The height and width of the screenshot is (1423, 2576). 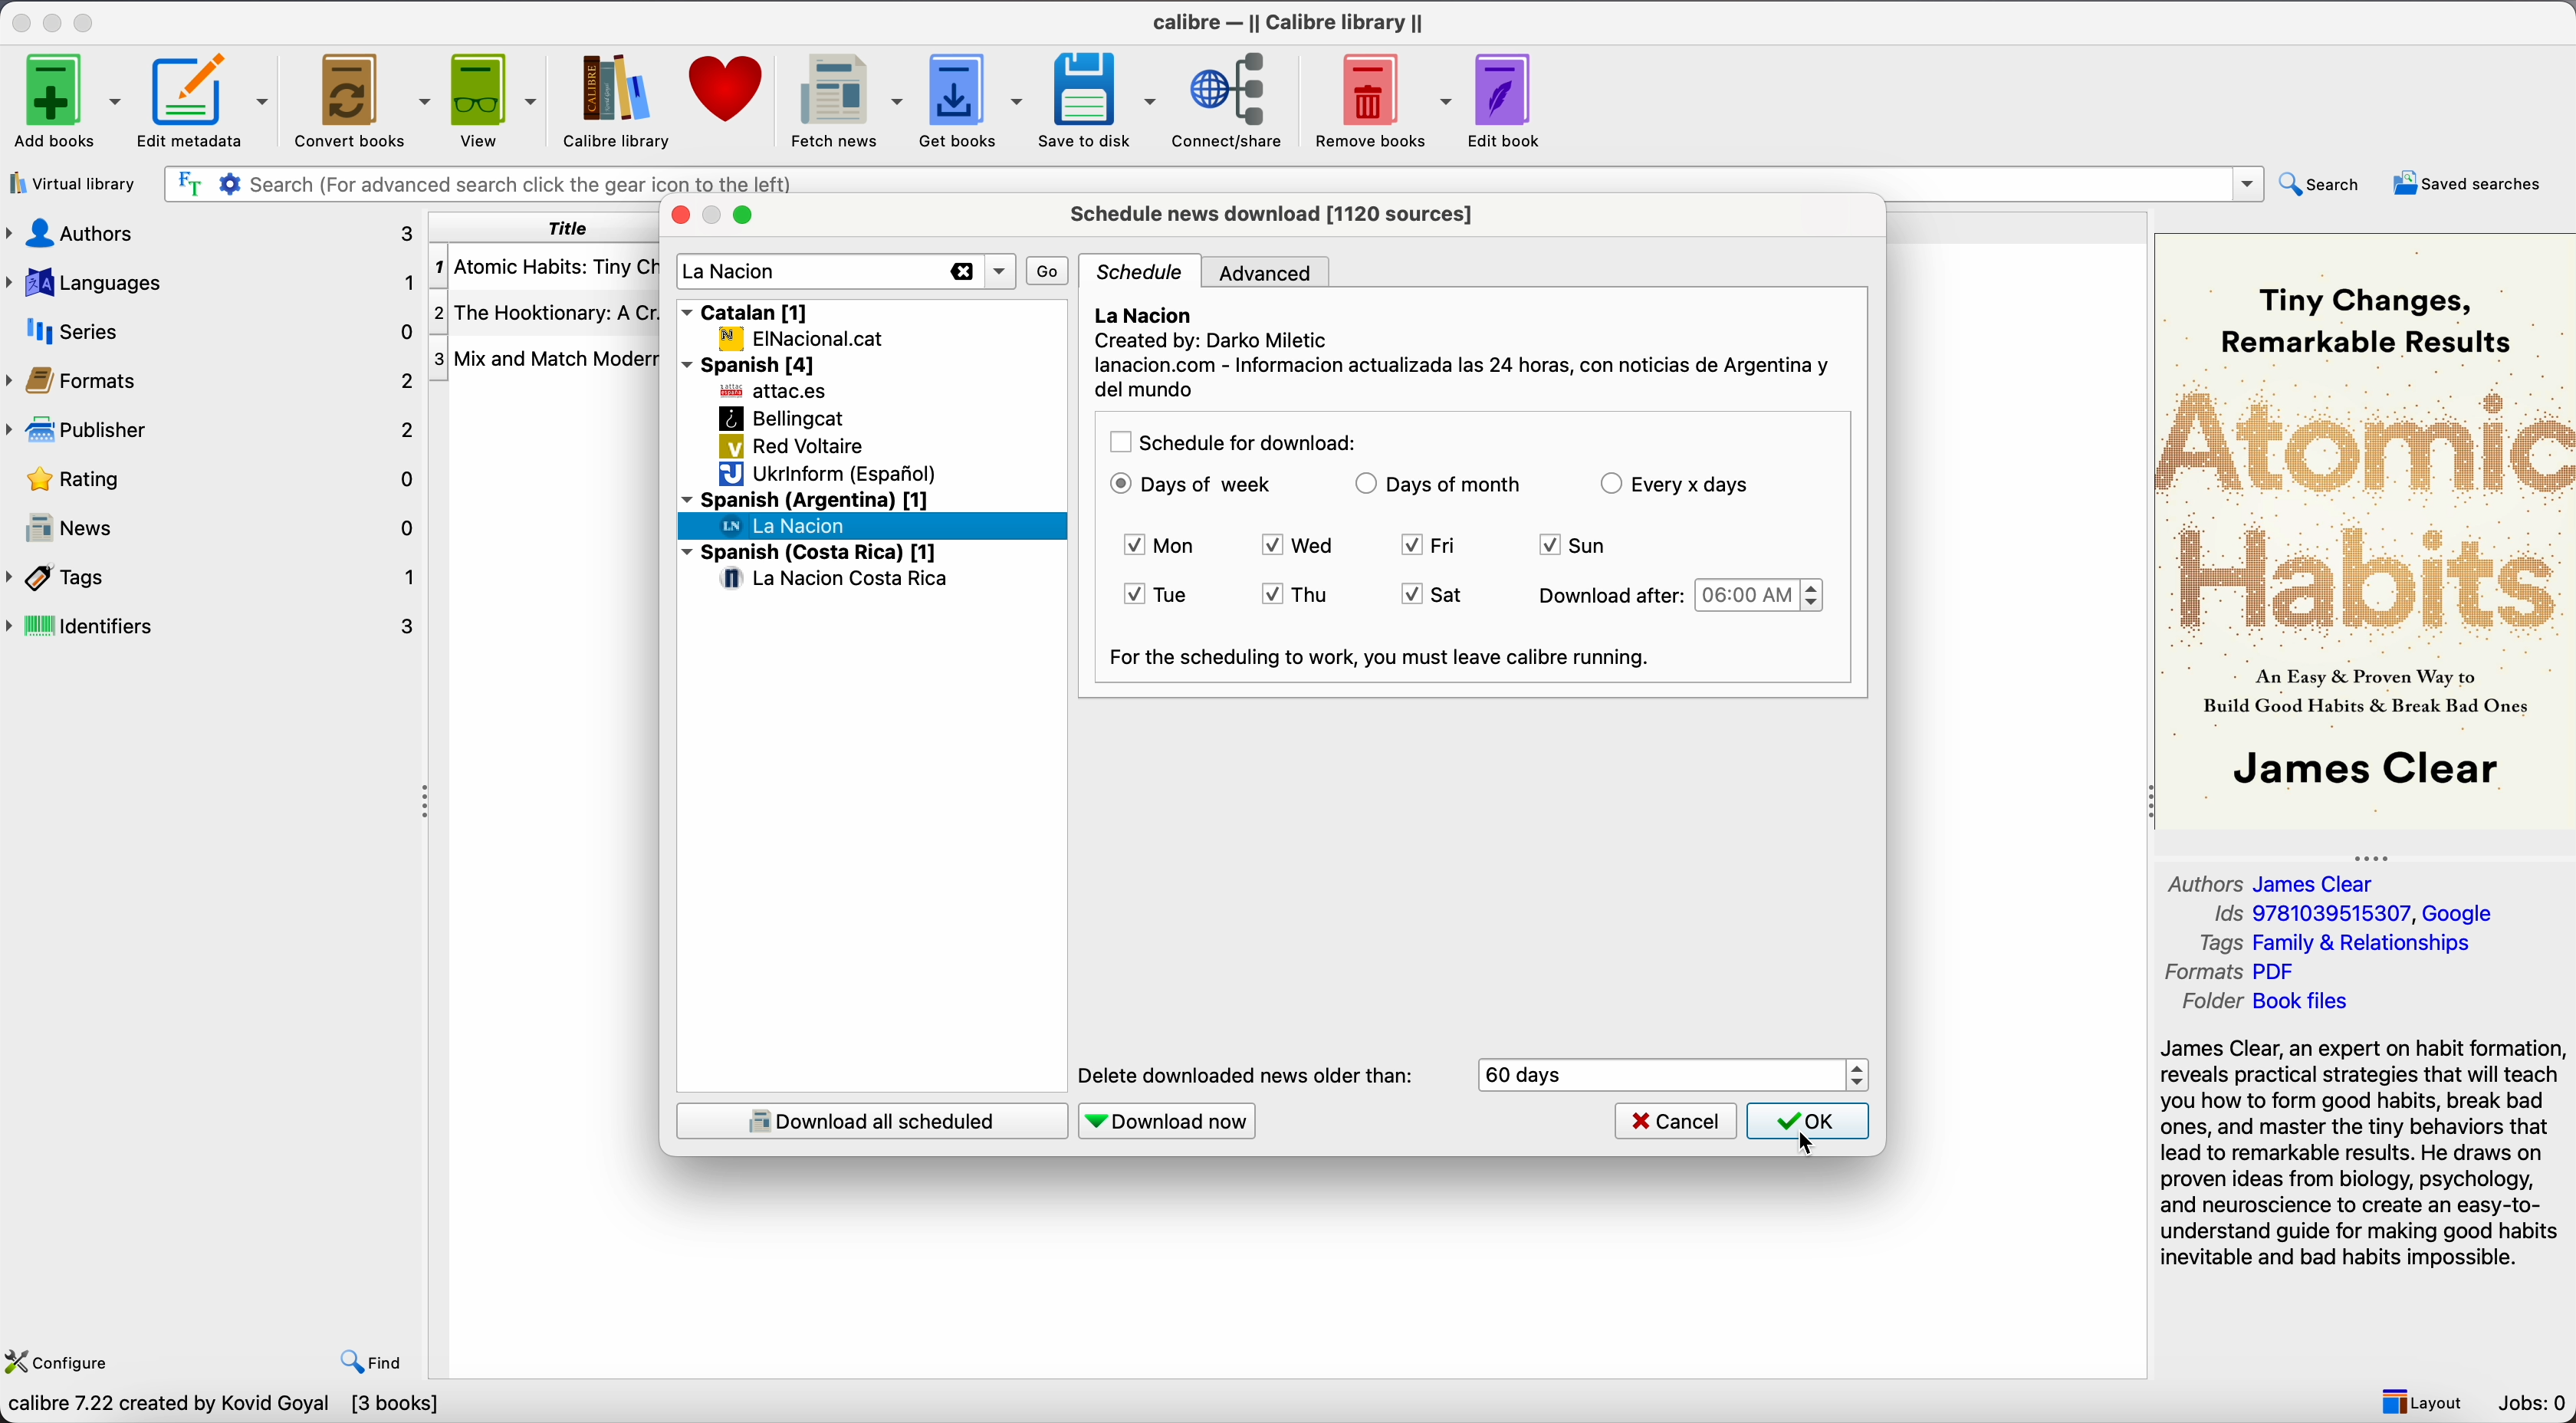 I want to click on donate, so click(x=724, y=96).